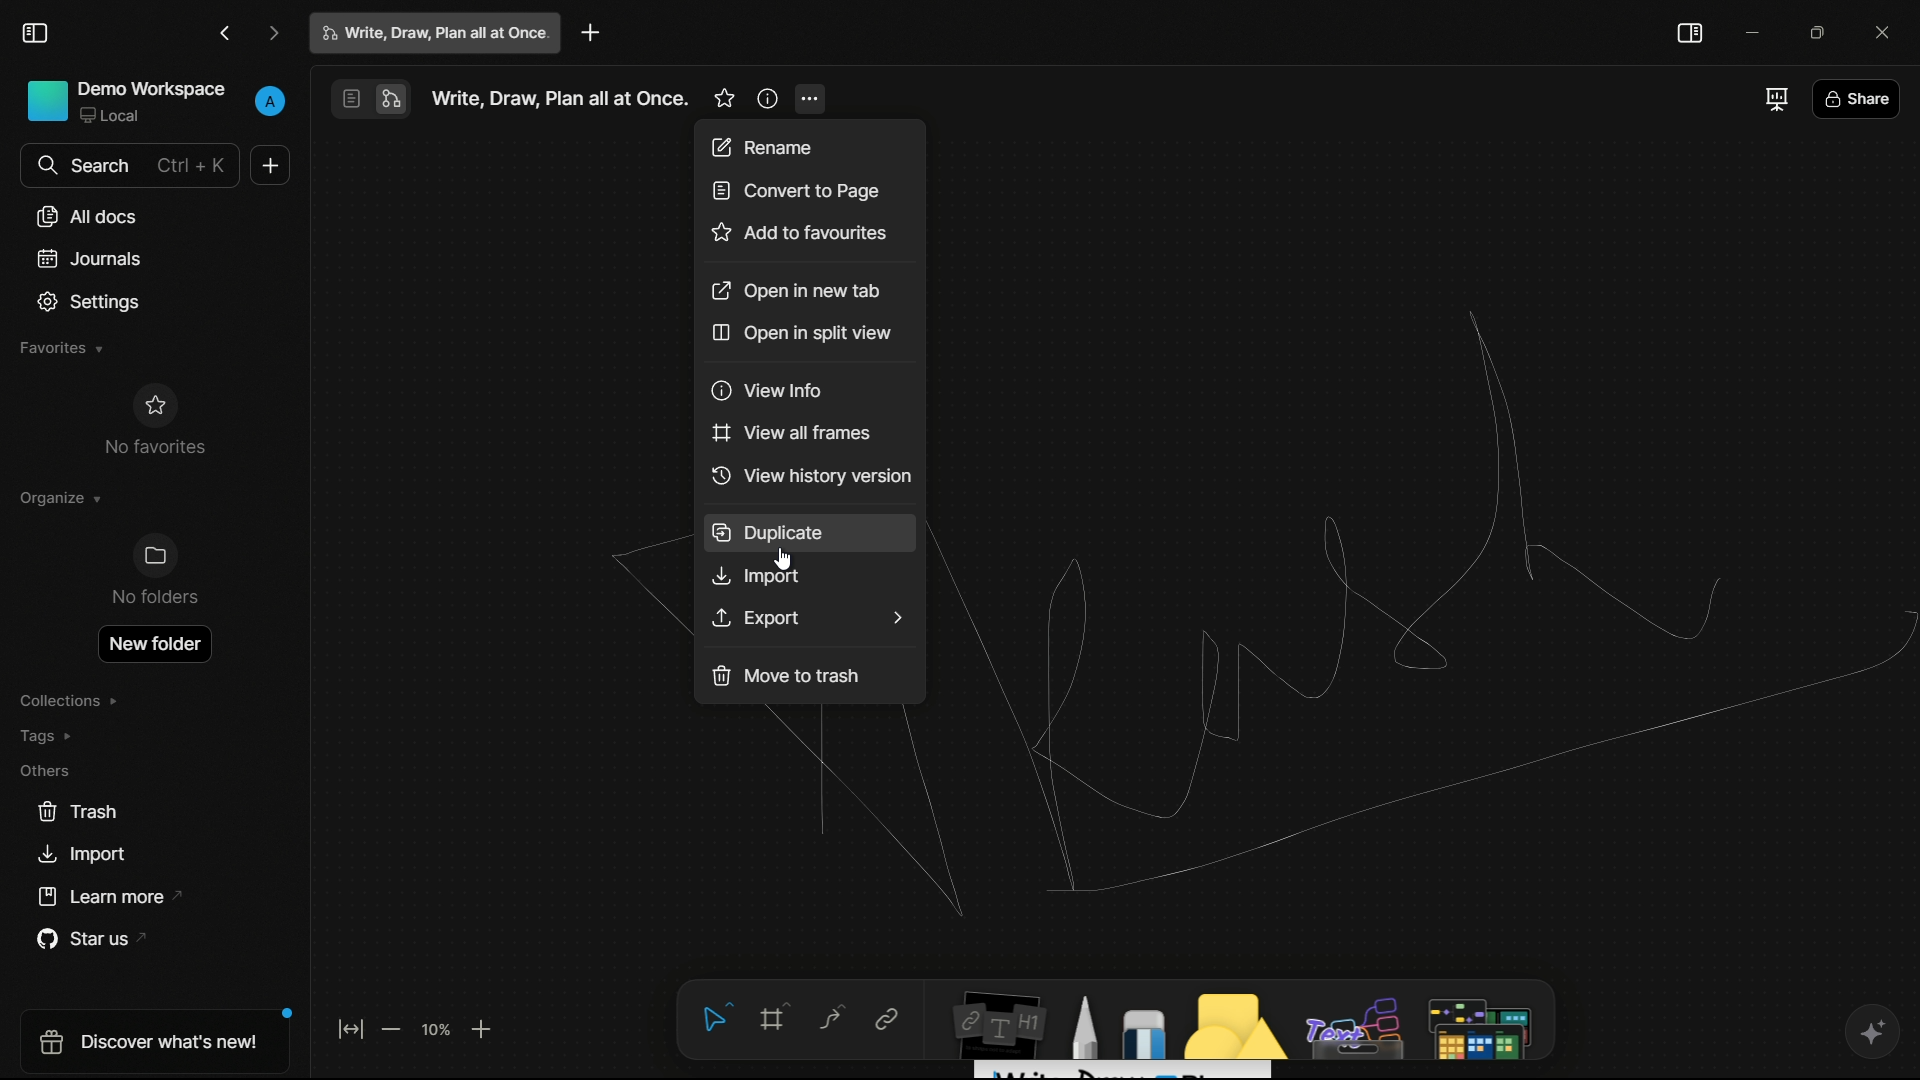 This screenshot has width=1920, height=1080. Describe the element at coordinates (1116, 1022) in the screenshot. I see `draw` at that location.